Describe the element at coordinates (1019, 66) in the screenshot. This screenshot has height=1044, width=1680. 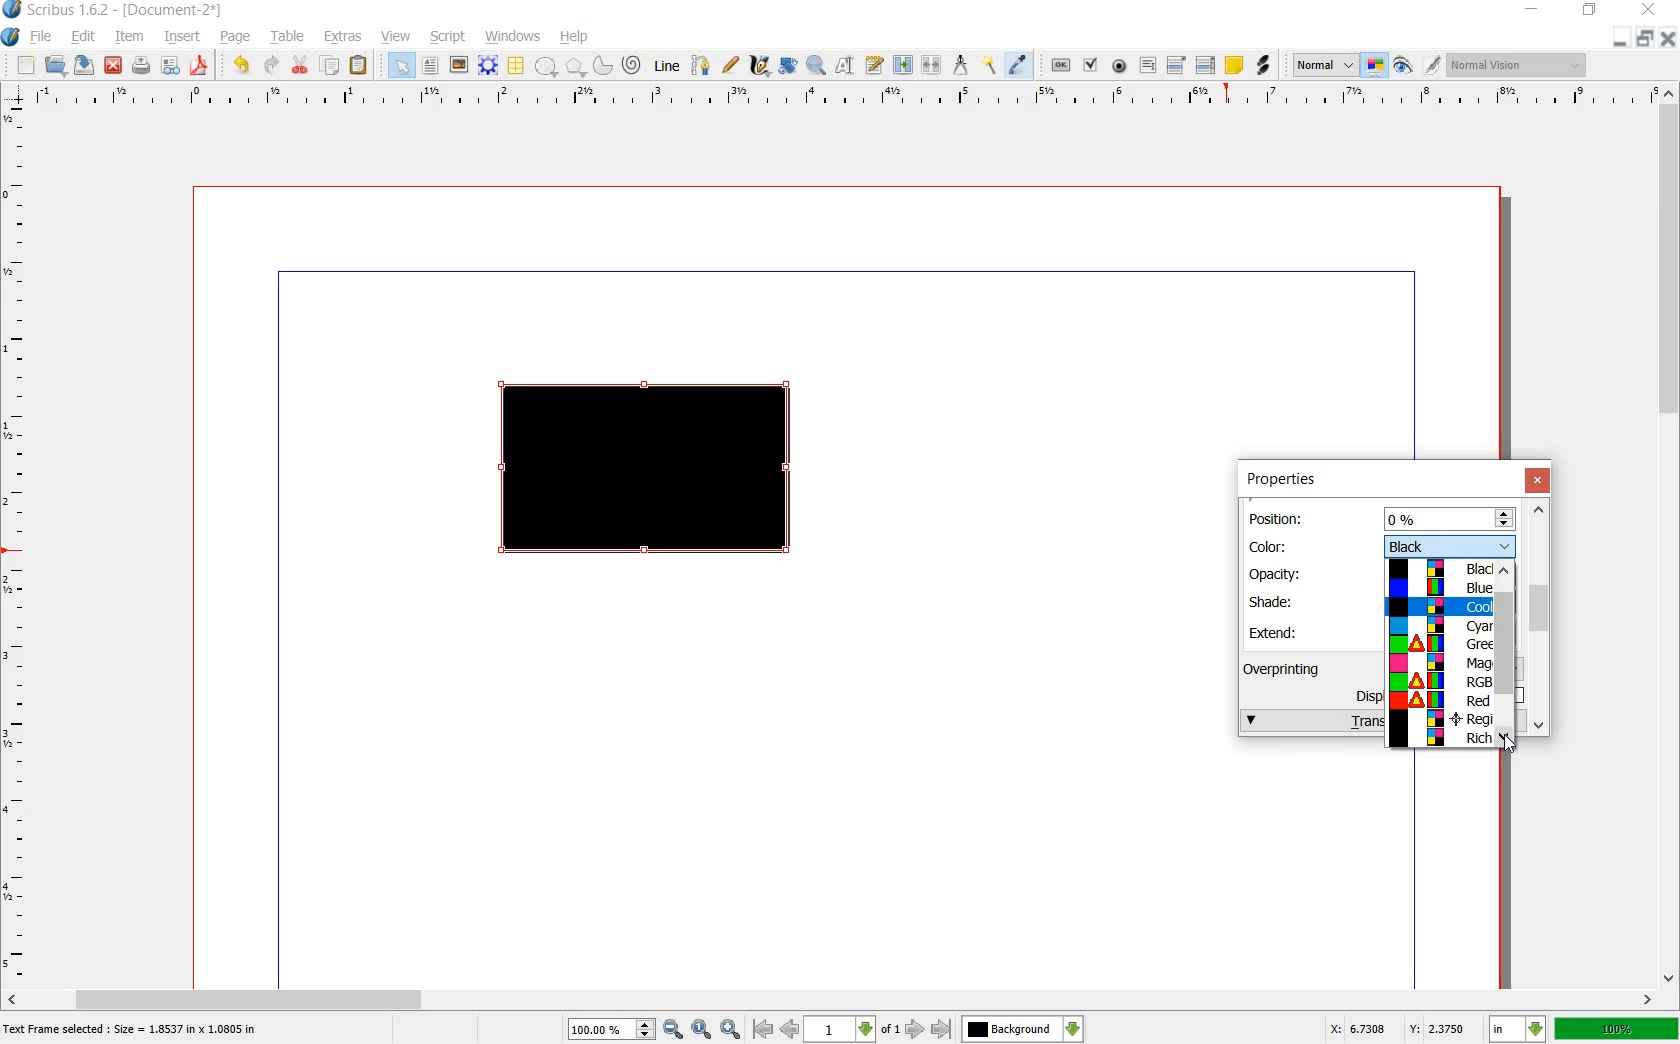
I see `eye dropper` at that location.